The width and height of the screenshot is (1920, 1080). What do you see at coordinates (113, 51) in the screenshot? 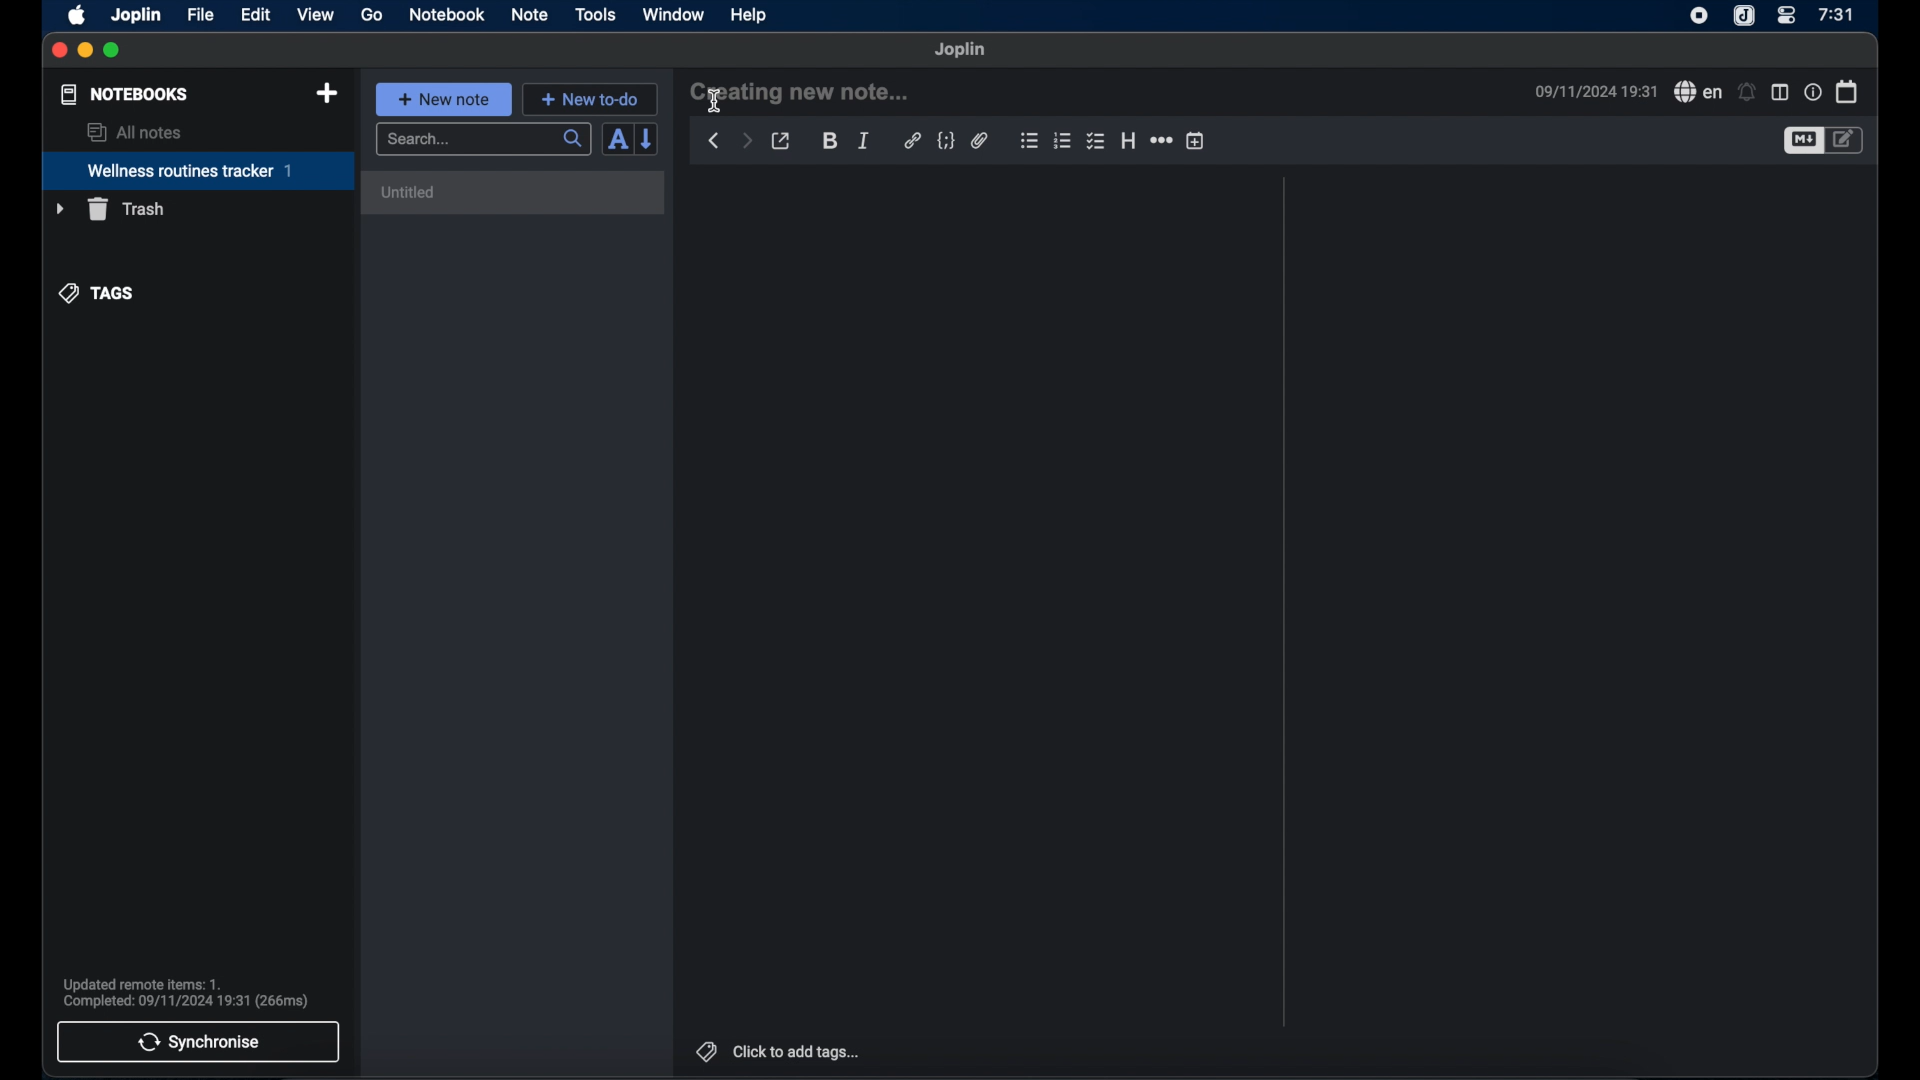
I see `maximize` at bounding box center [113, 51].